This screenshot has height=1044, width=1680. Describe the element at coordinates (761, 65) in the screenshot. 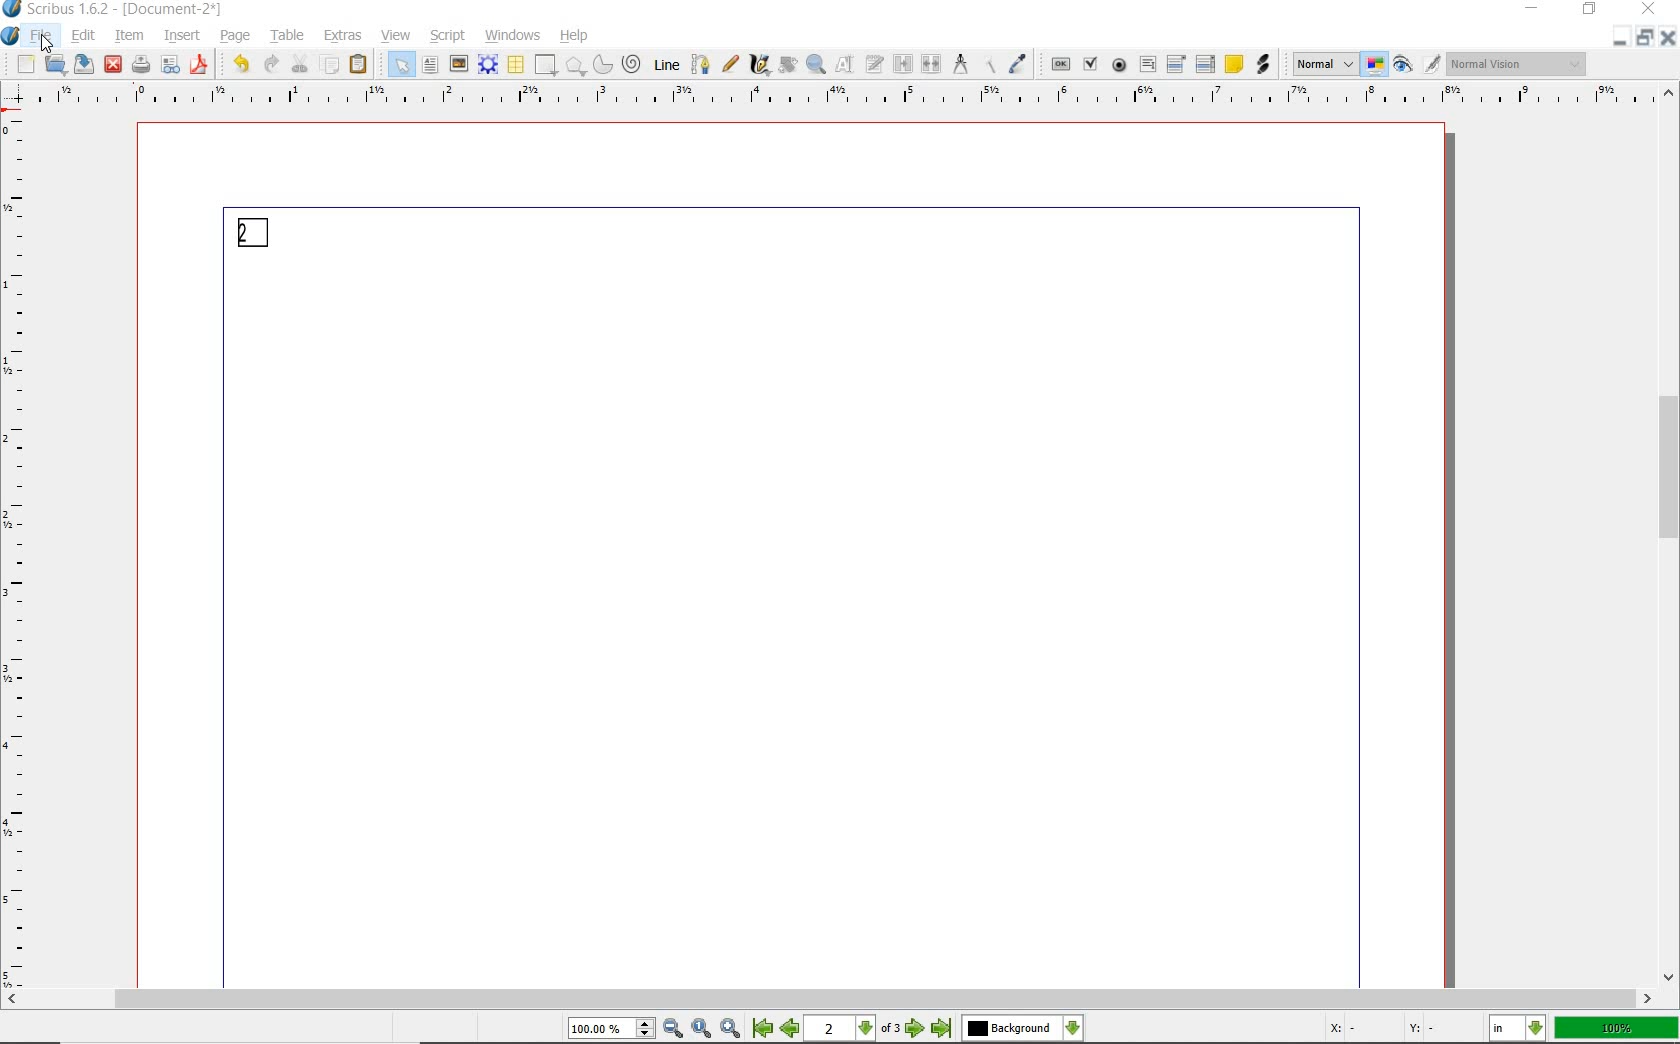

I see `calligraphic line` at that location.